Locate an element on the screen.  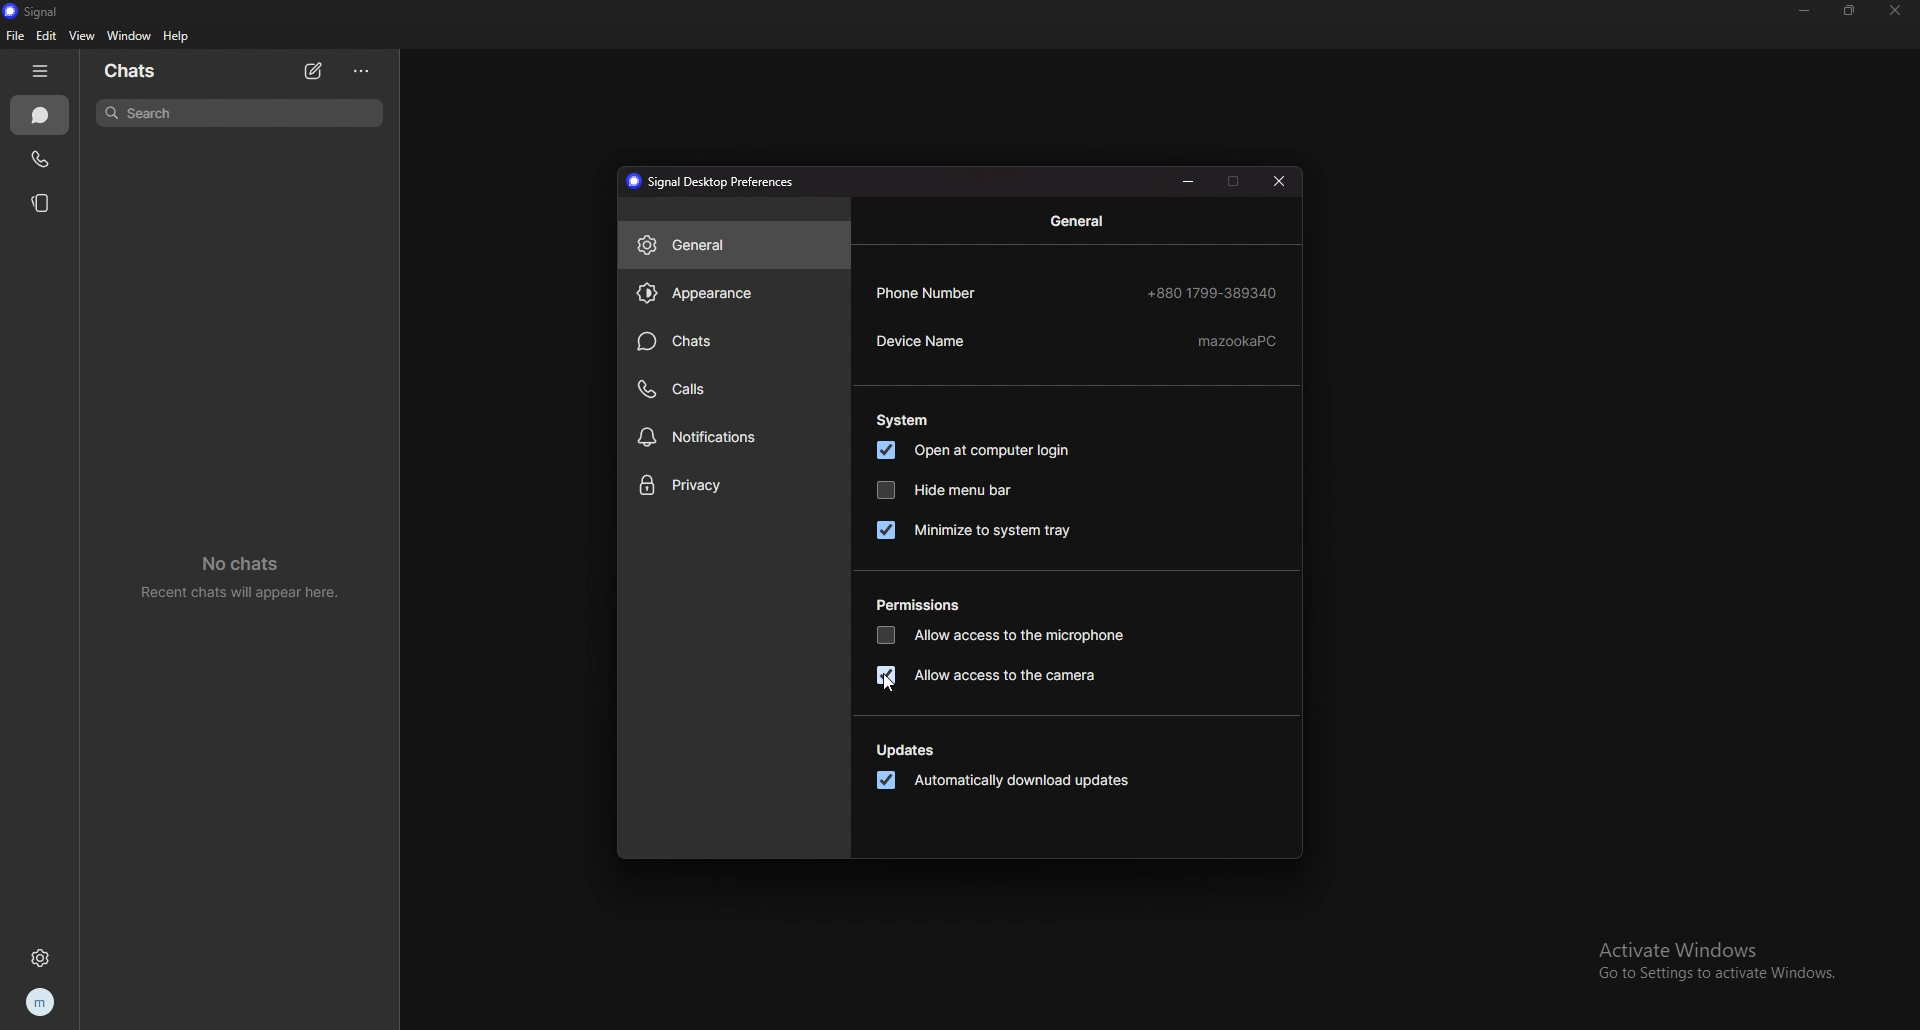
privacy is located at coordinates (733, 487).